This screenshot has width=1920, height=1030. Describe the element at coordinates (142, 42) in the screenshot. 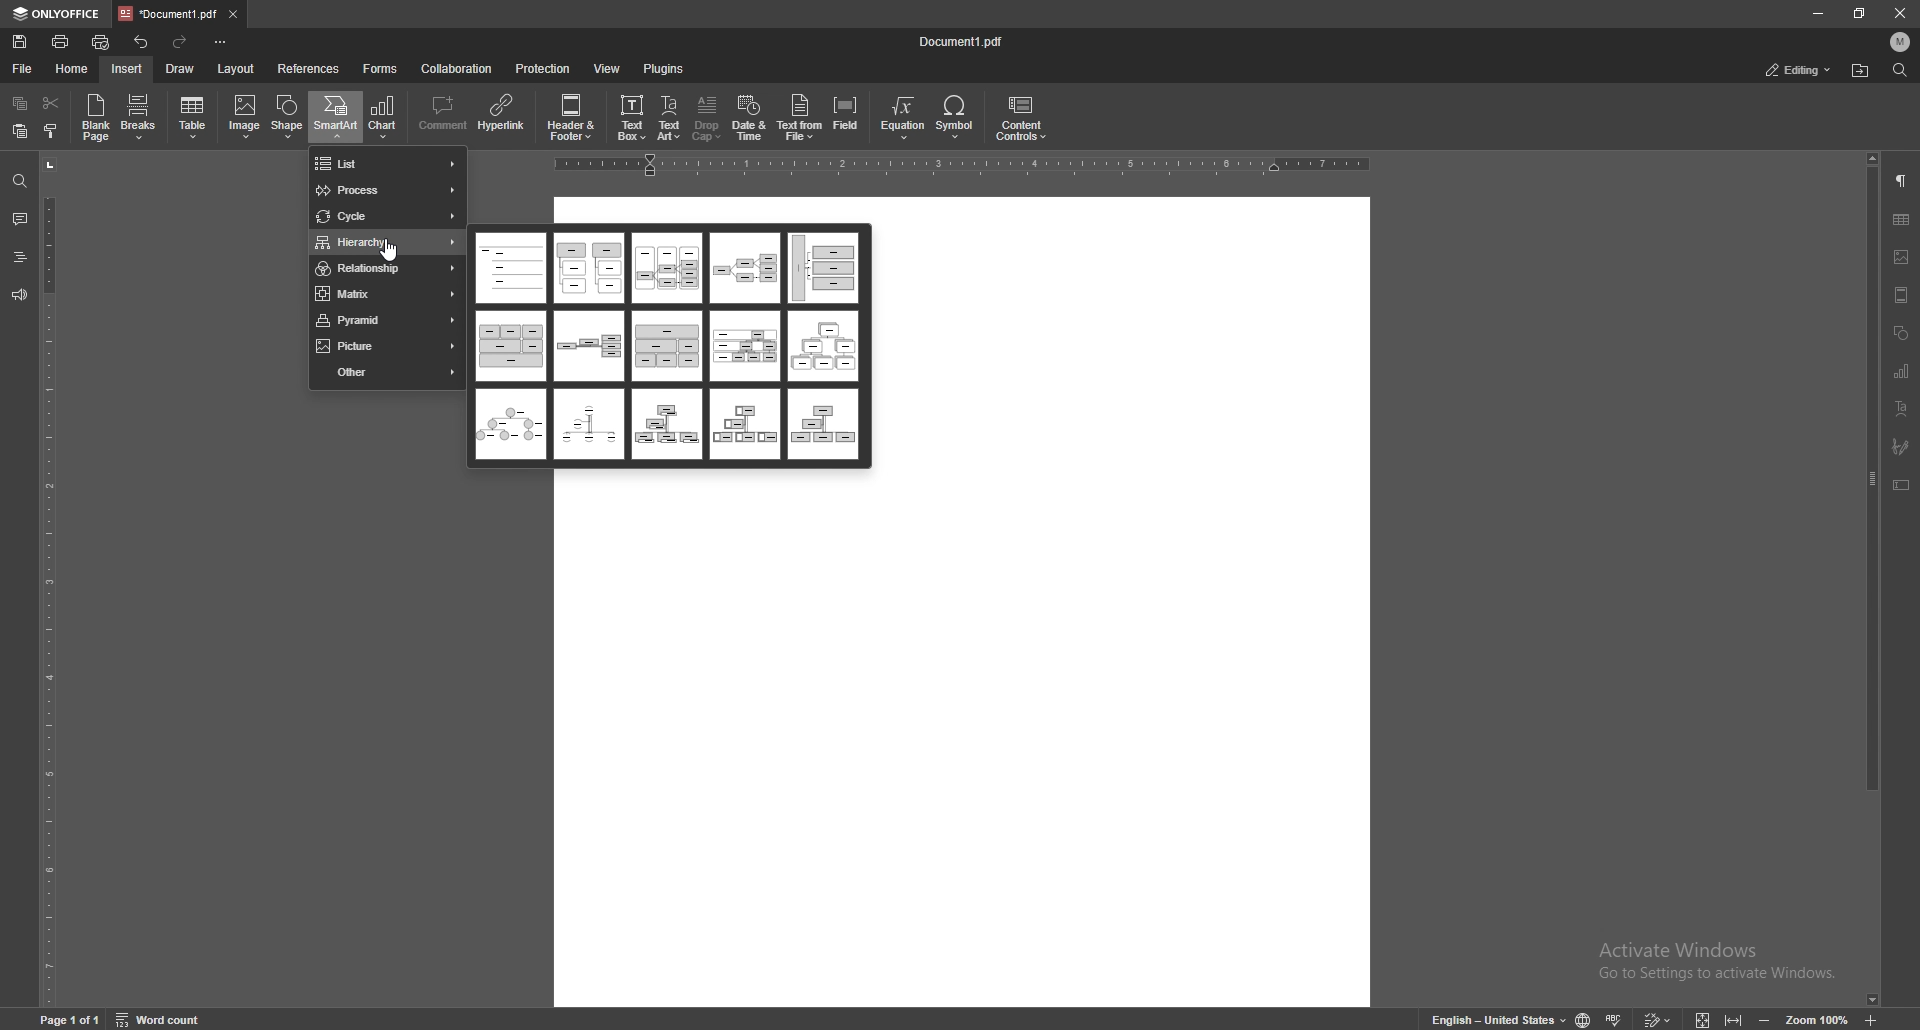

I see `undo` at that location.